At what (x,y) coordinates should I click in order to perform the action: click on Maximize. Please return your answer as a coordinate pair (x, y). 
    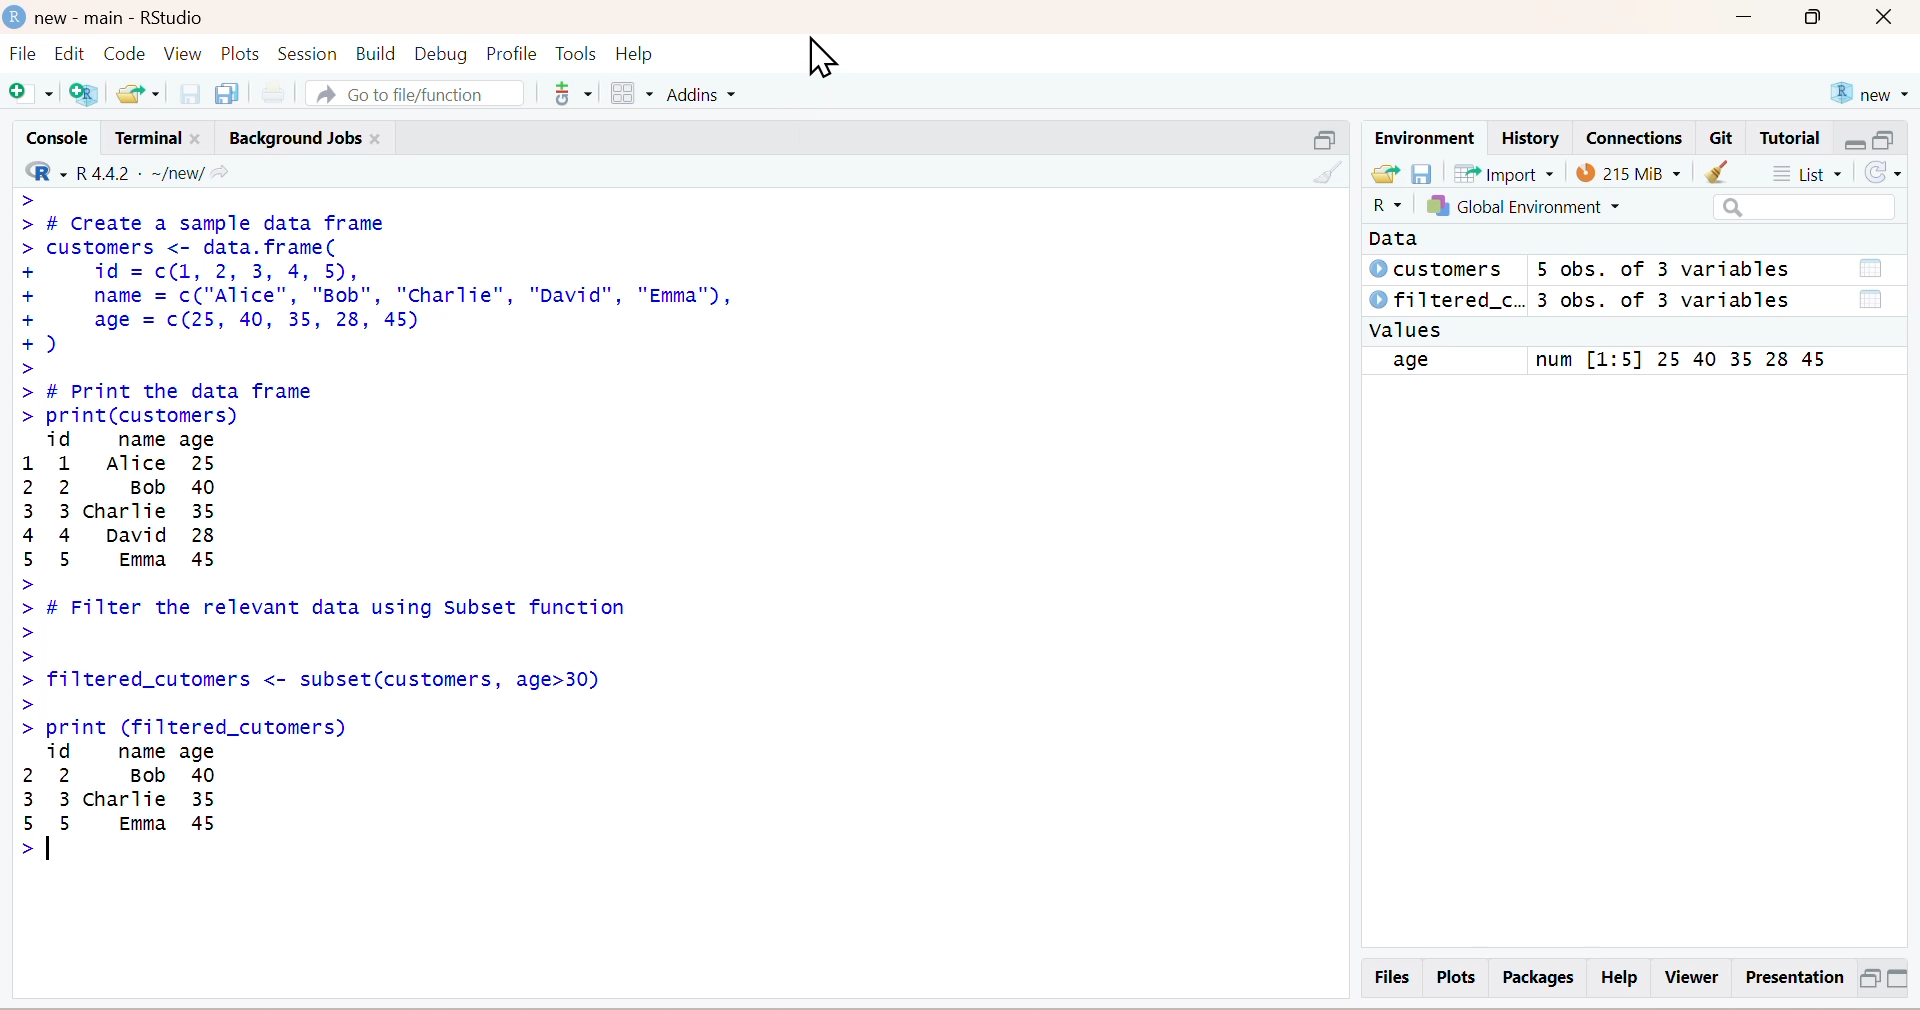
    Looking at the image, I should click on (1868, 977).